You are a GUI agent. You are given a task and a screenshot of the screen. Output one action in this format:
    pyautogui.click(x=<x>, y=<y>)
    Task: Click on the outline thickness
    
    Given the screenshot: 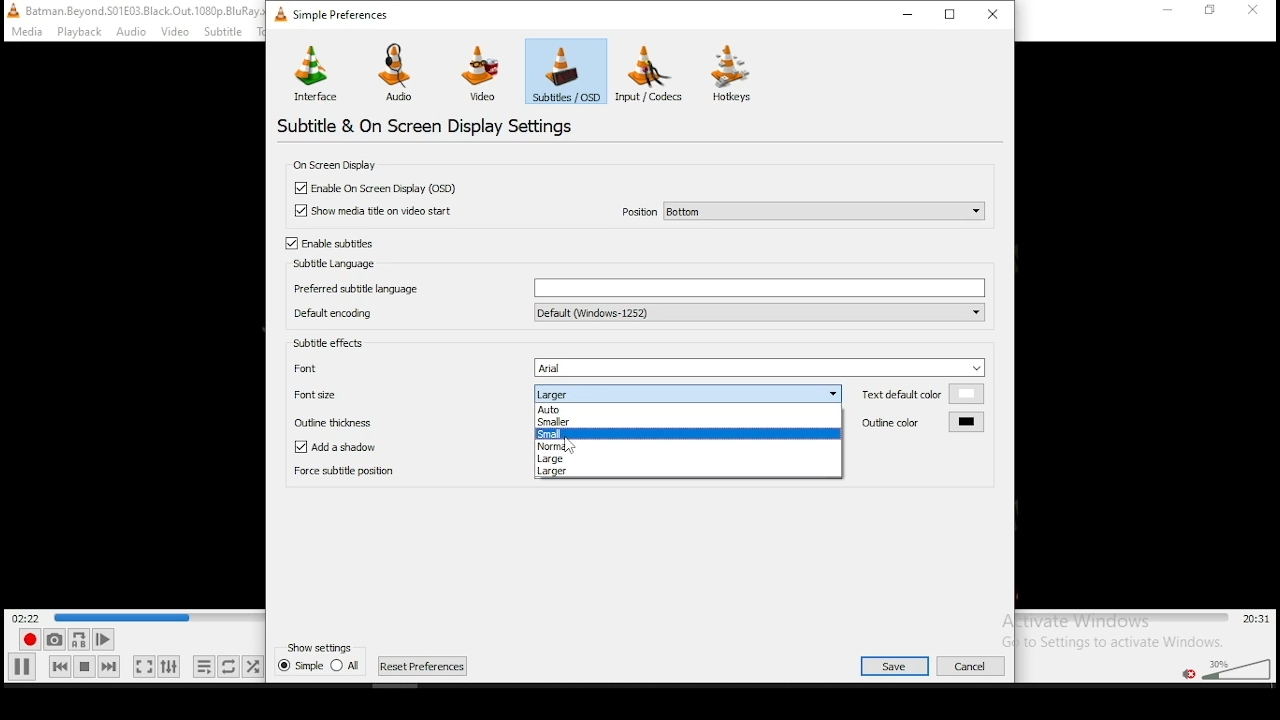 What is the action you would take?
    pyautogui.click(x=371, y=419)
    